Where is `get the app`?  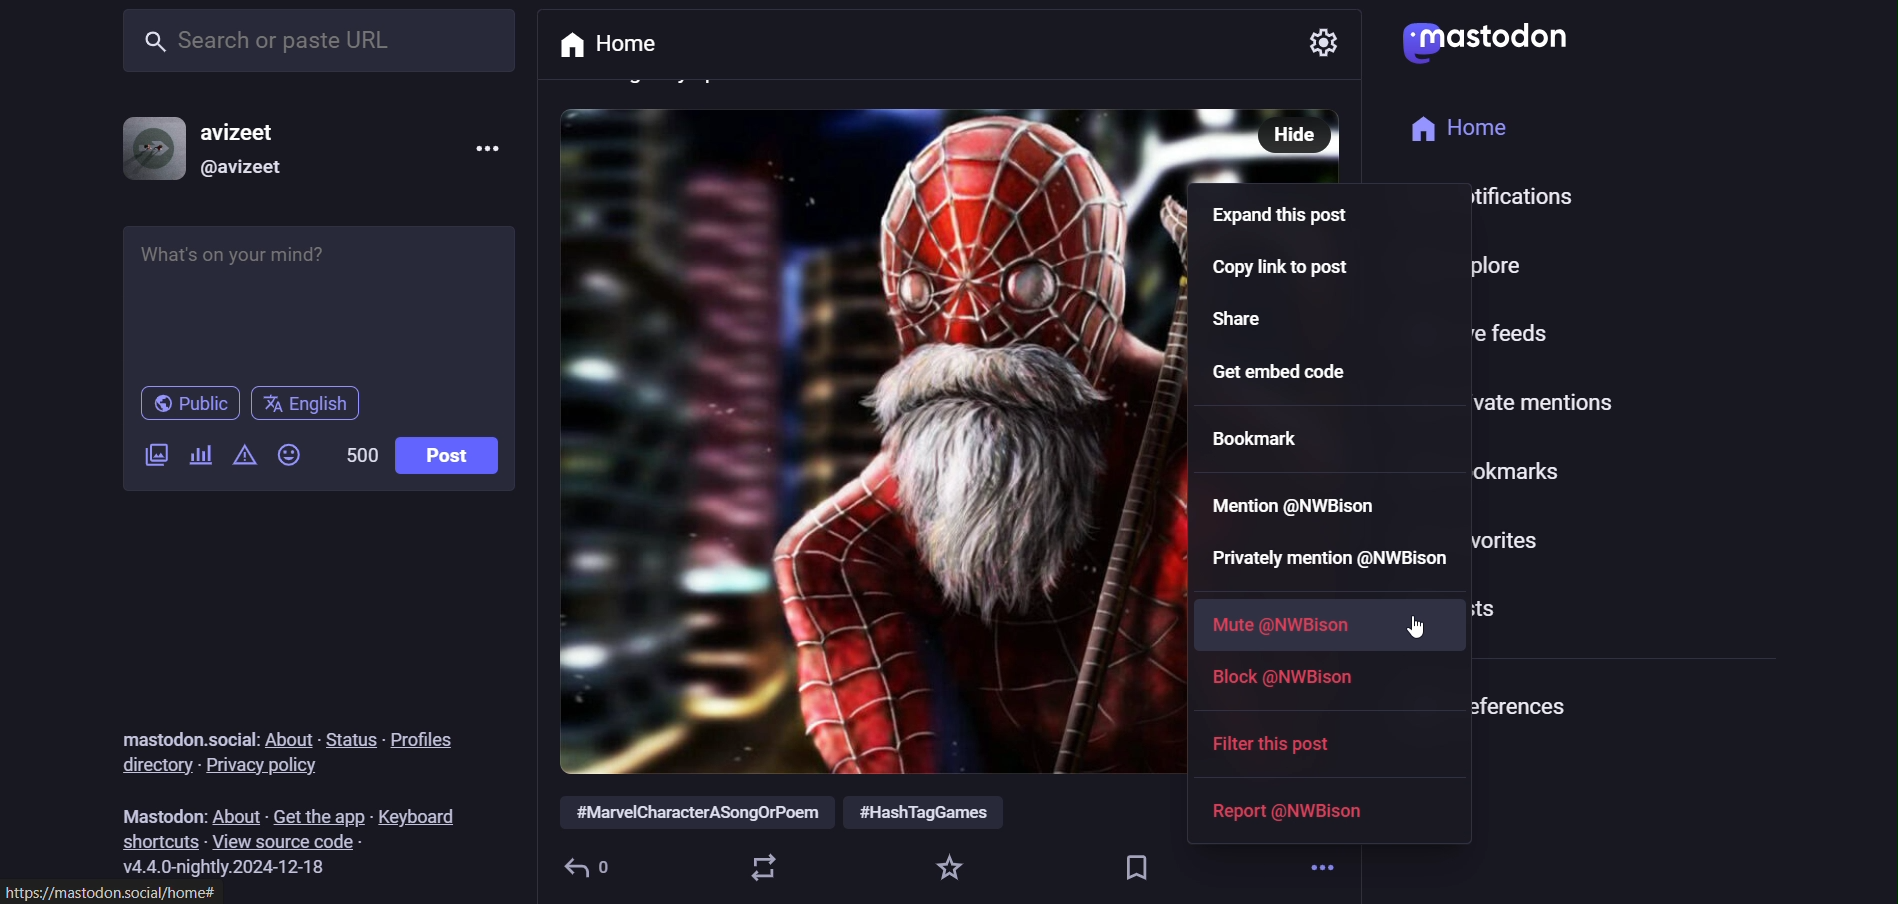
get the app is located at coordinates (319, 812).